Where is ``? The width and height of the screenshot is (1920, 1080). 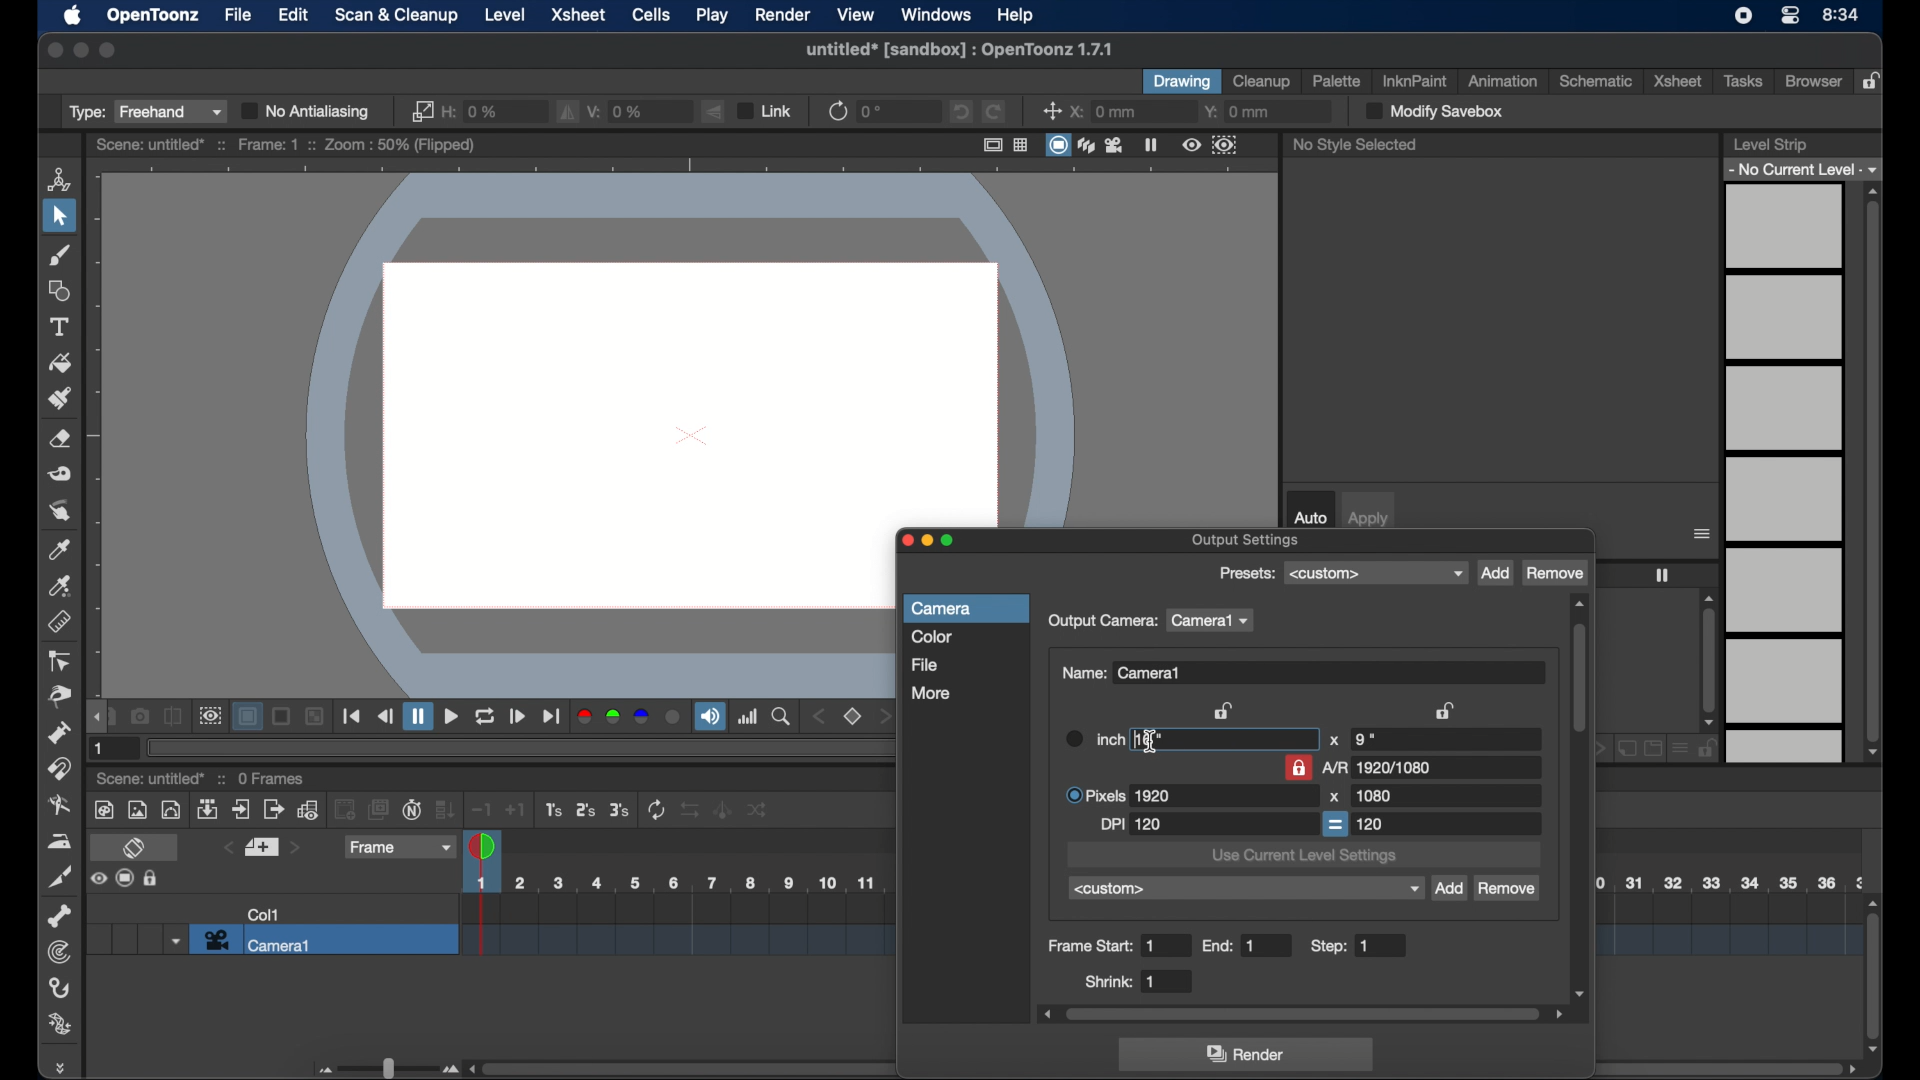  is located at coordinates (104, 809).